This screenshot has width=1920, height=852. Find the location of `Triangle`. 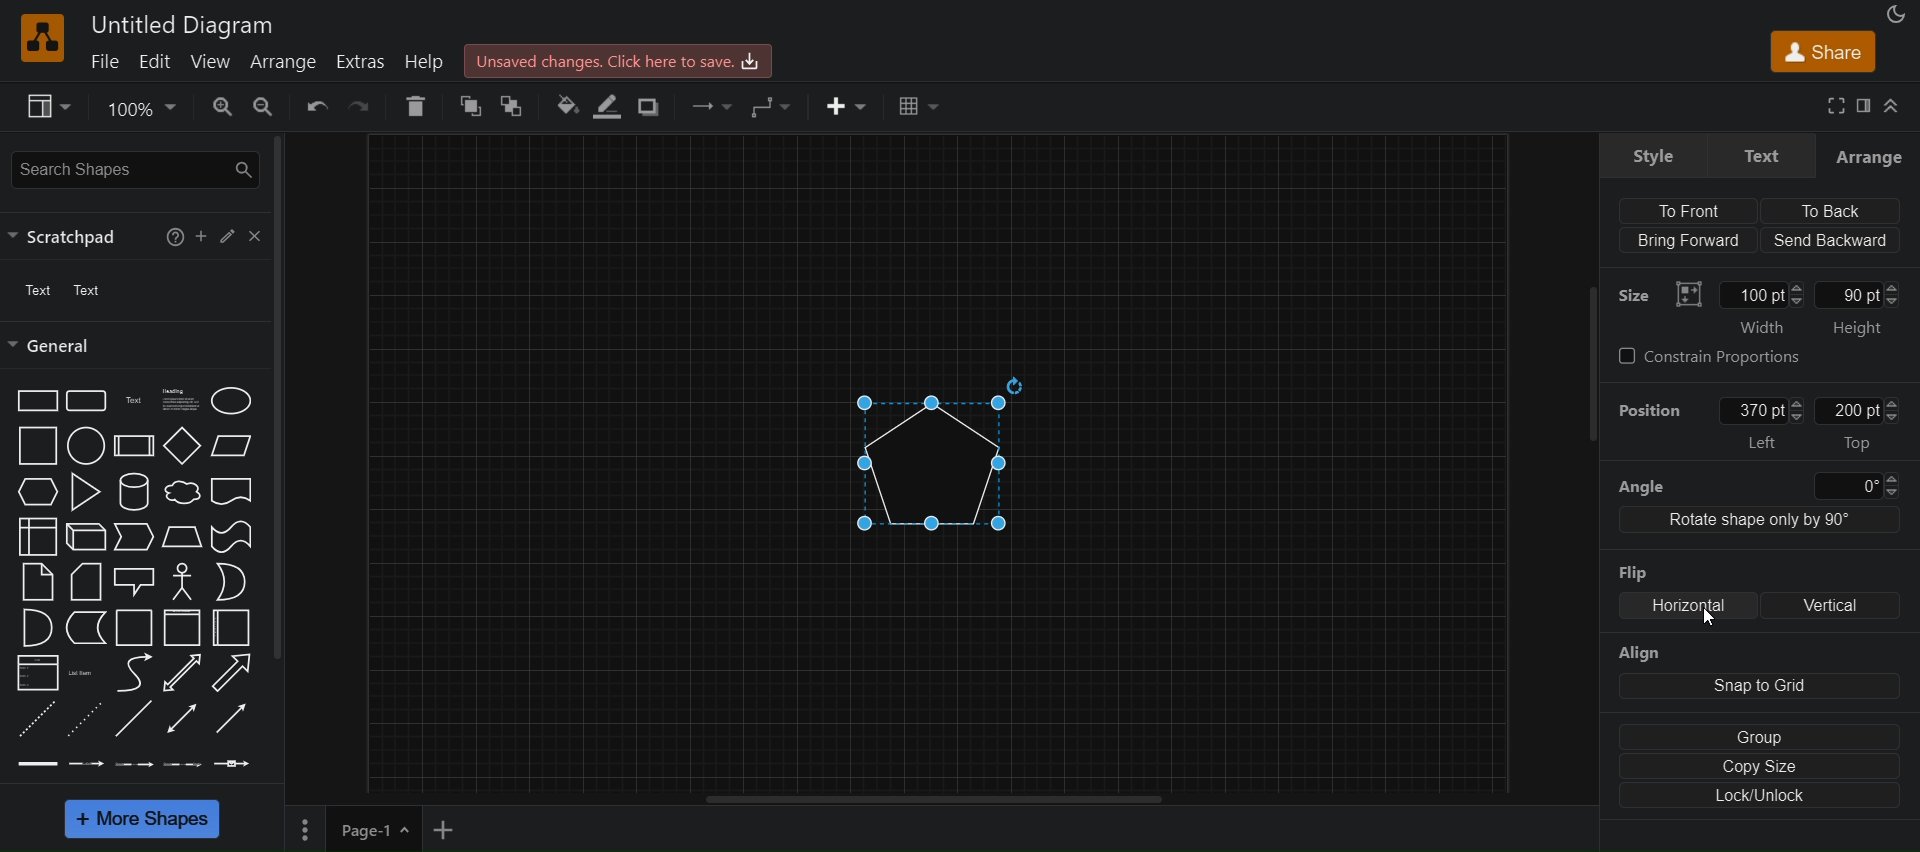

Triangle is located at coordinates (85, 492).